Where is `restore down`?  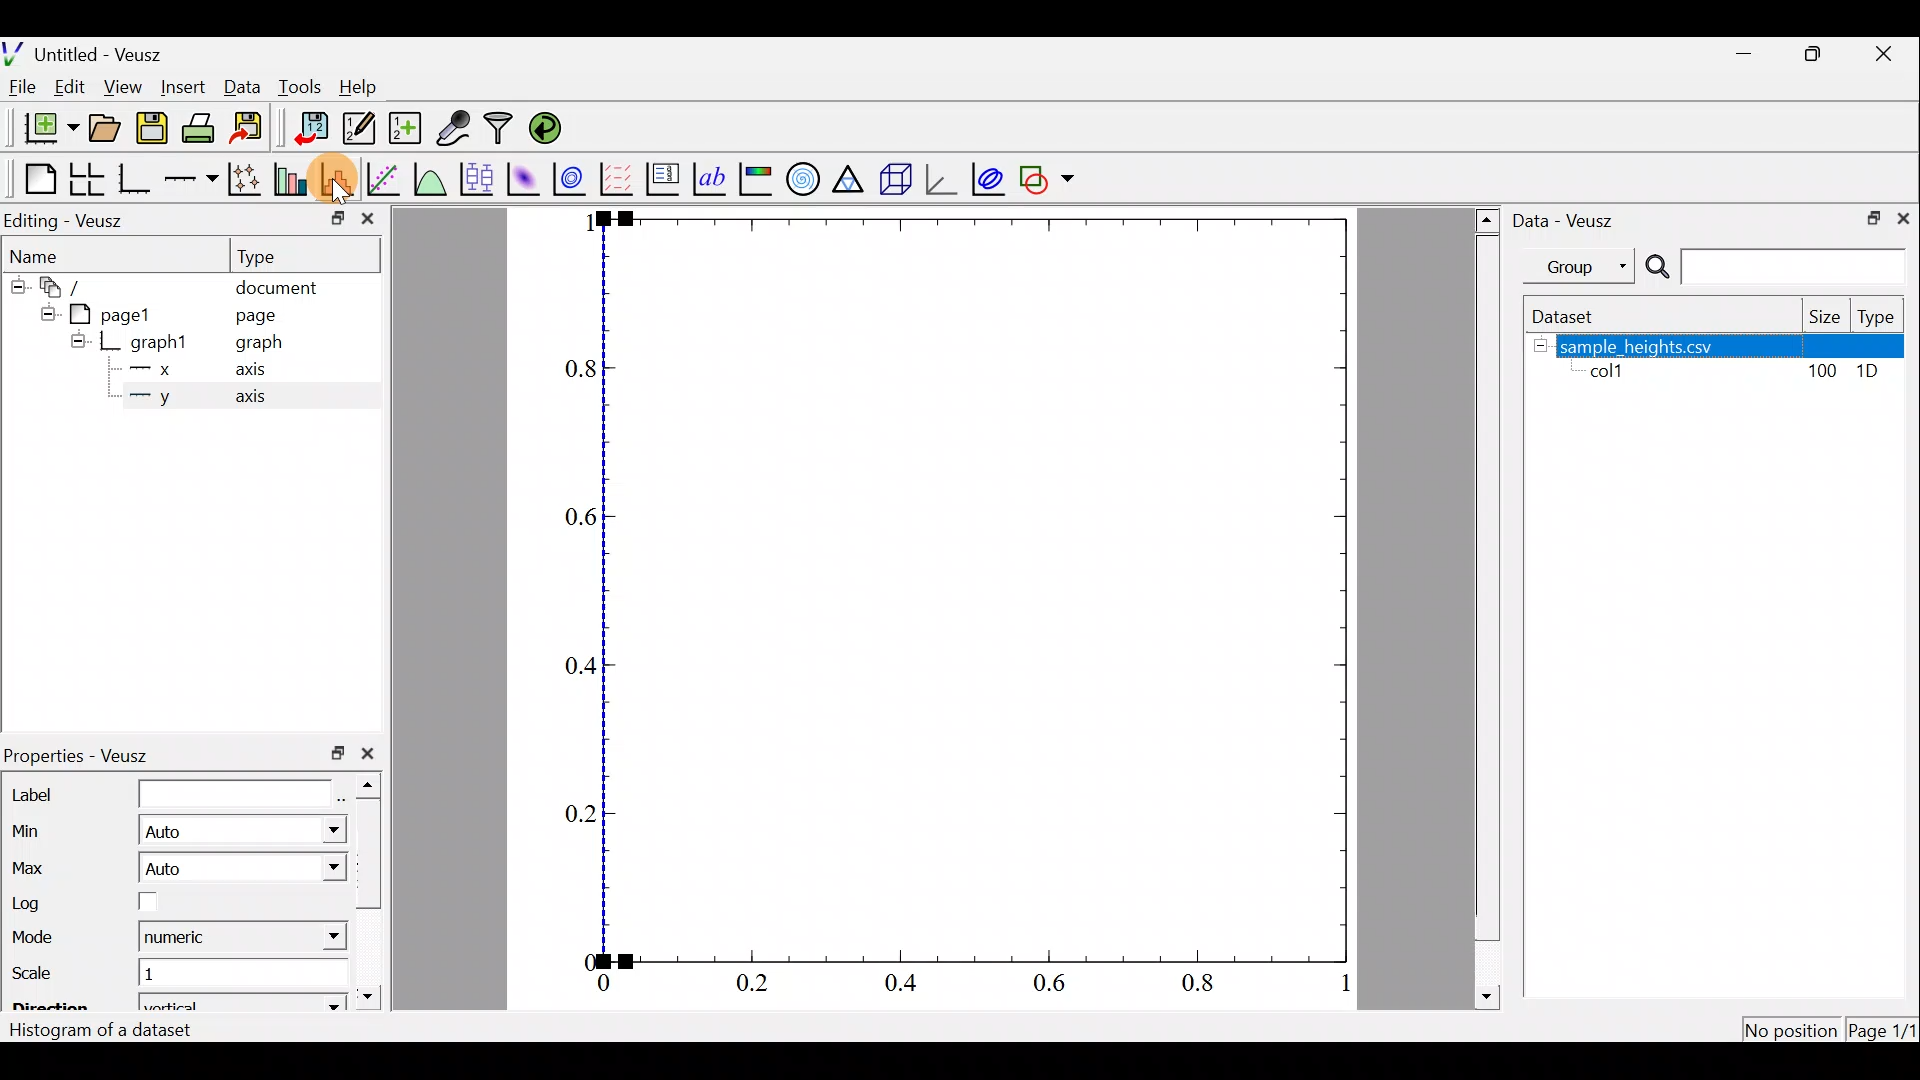
restore down is located at coordinates (337, 756).